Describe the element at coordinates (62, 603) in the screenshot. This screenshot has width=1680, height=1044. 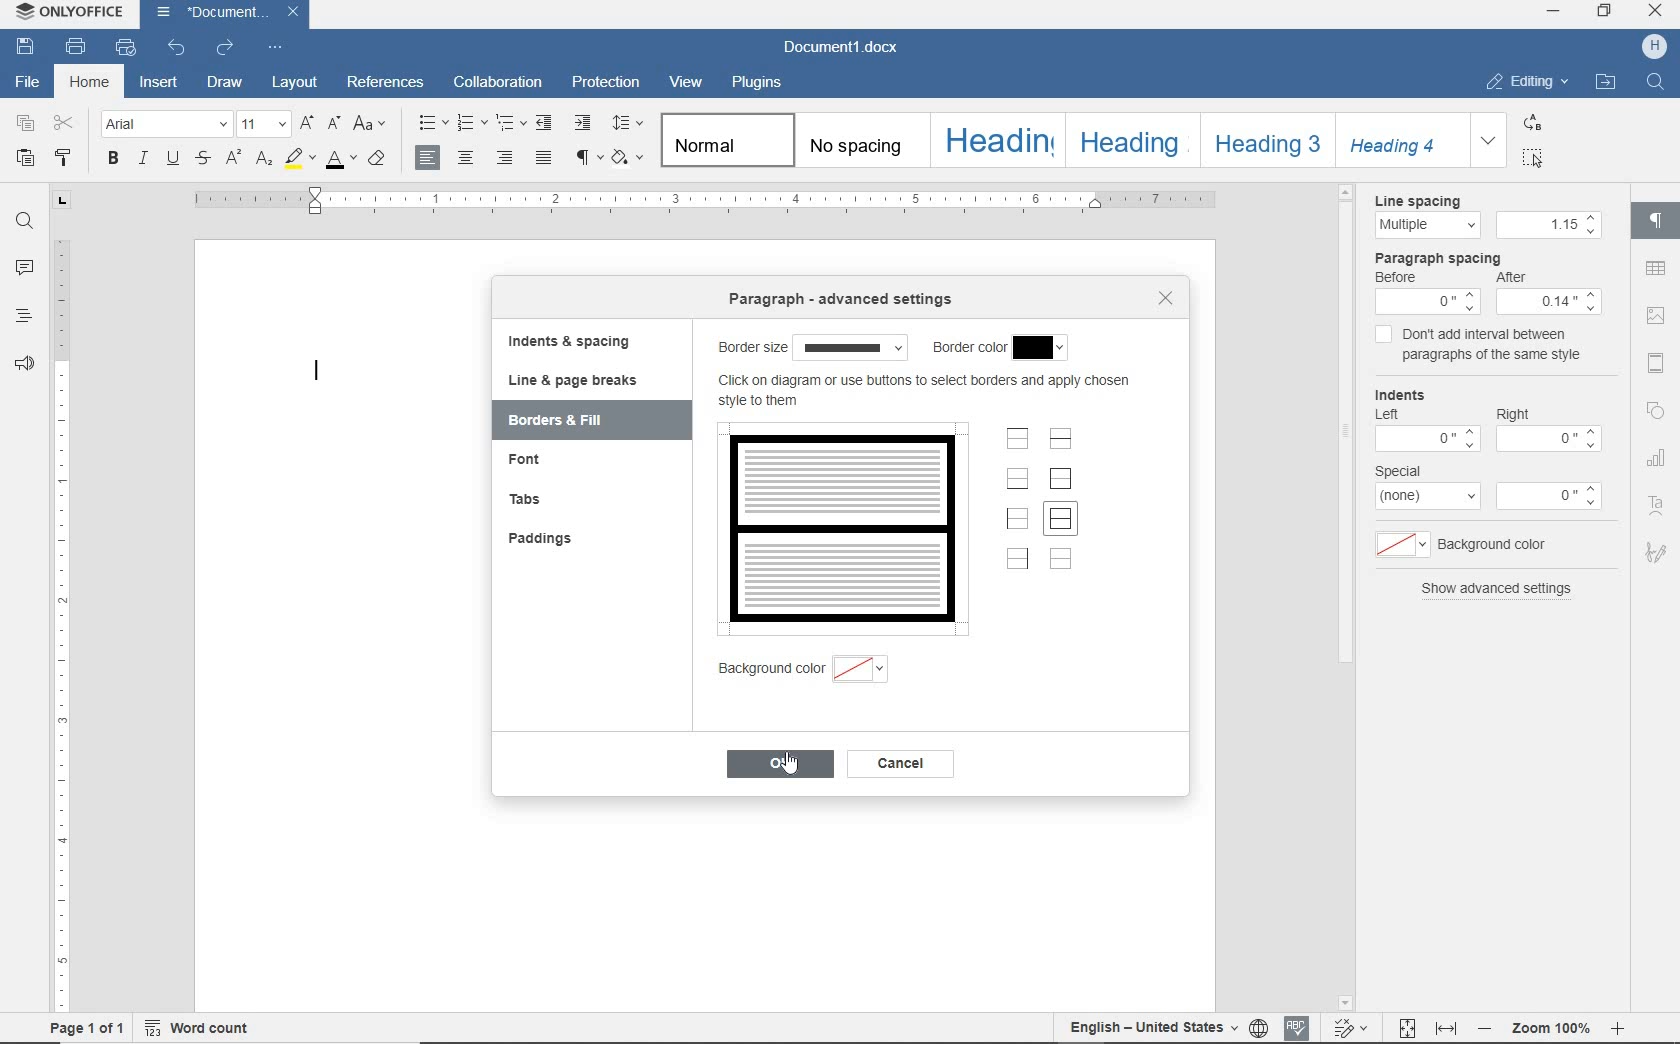
I see `ruler` at that location.